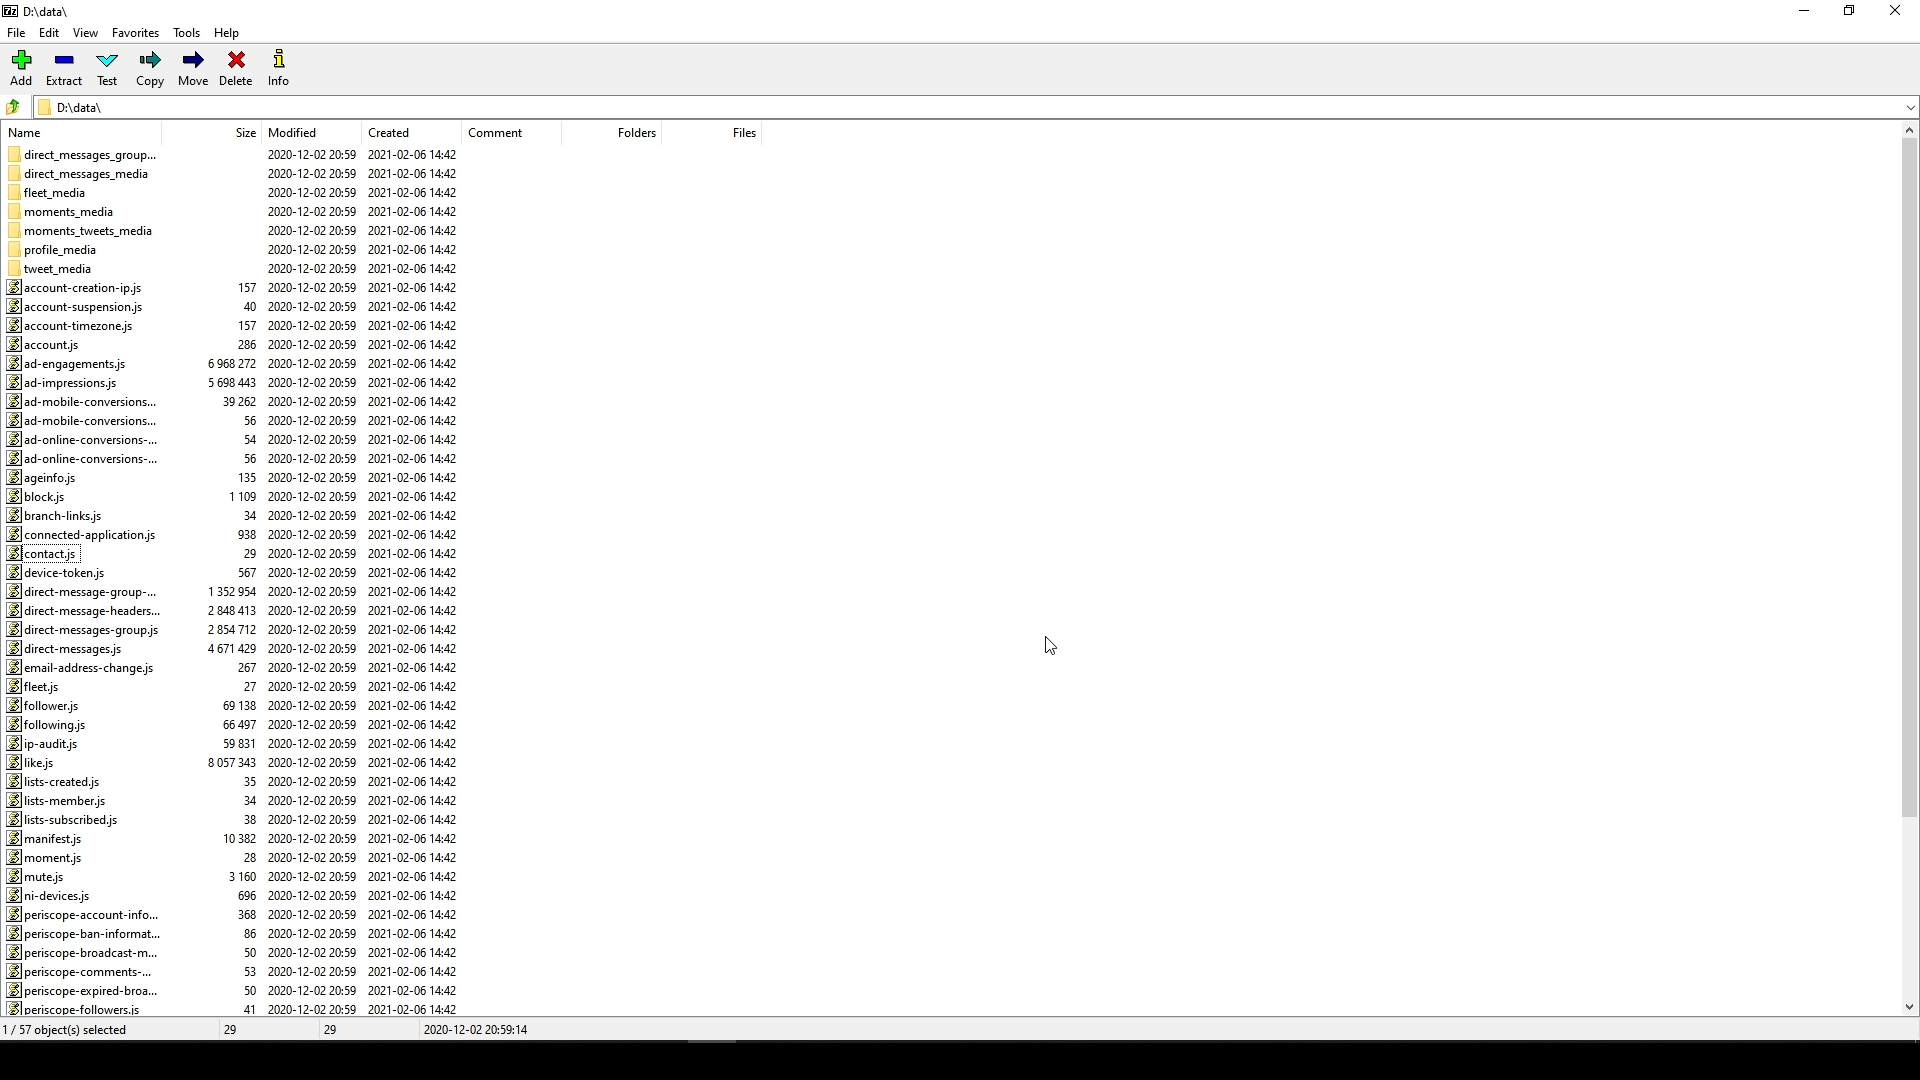 The image size is (1920, 1080). I want to click on 0/57 objects selected, so click(84, 1029).